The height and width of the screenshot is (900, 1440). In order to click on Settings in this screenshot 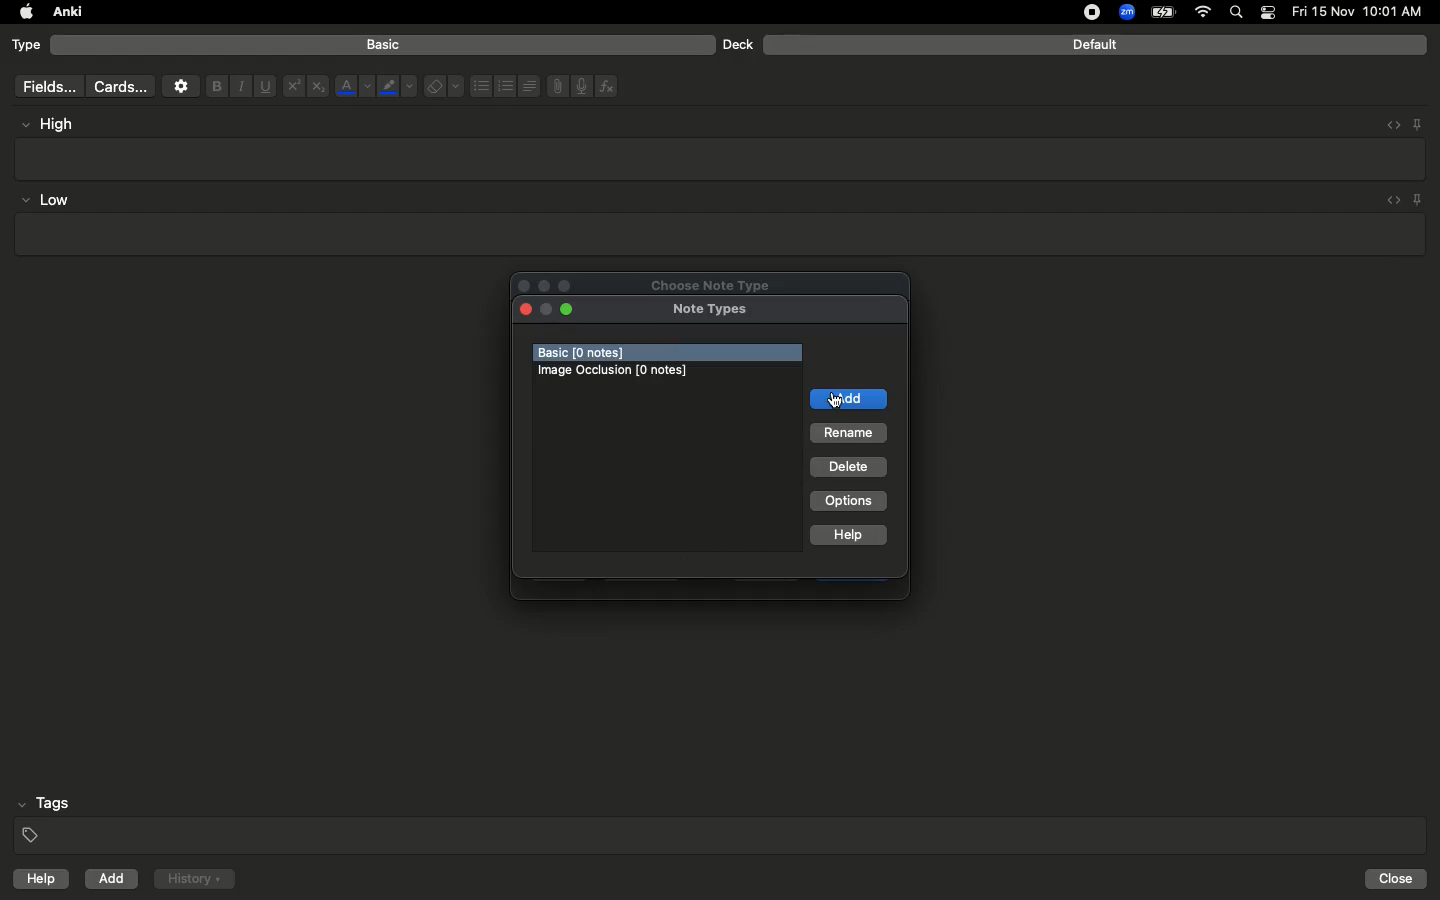, I will do `click(181, 86)`.